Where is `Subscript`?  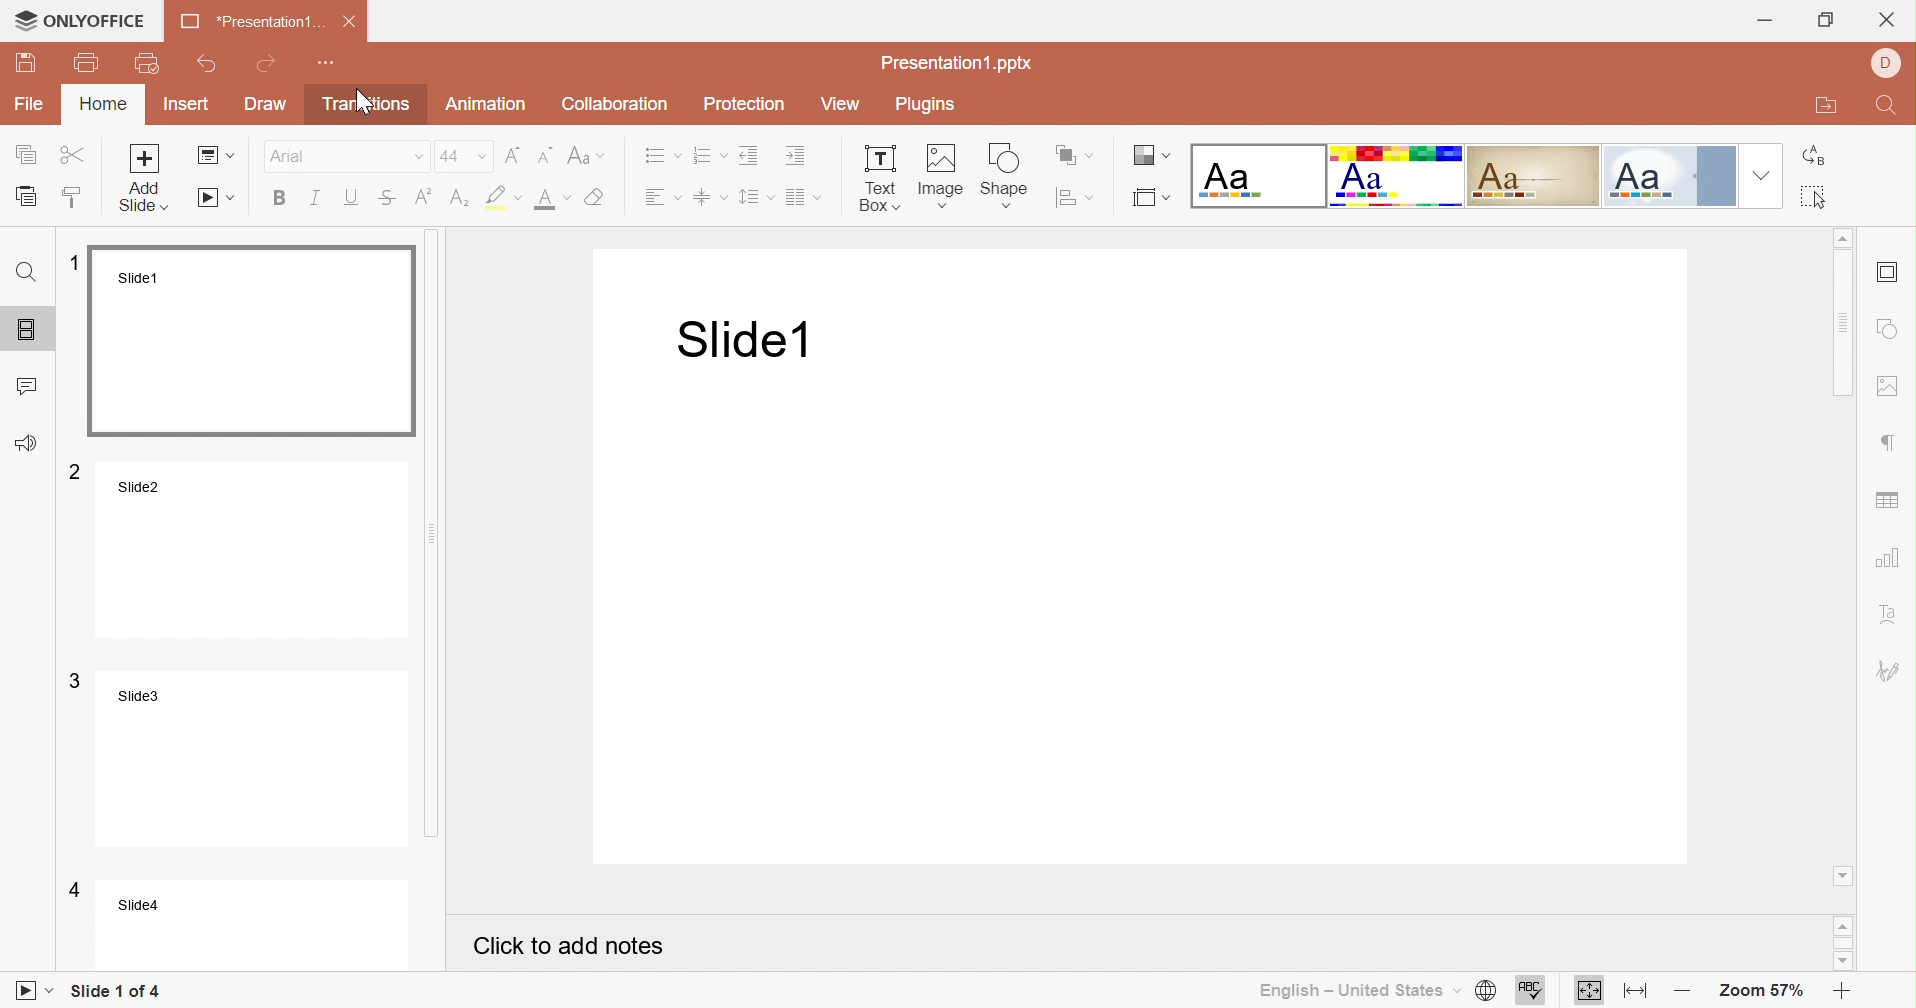 Subscript is located at coordinates (462, 200).